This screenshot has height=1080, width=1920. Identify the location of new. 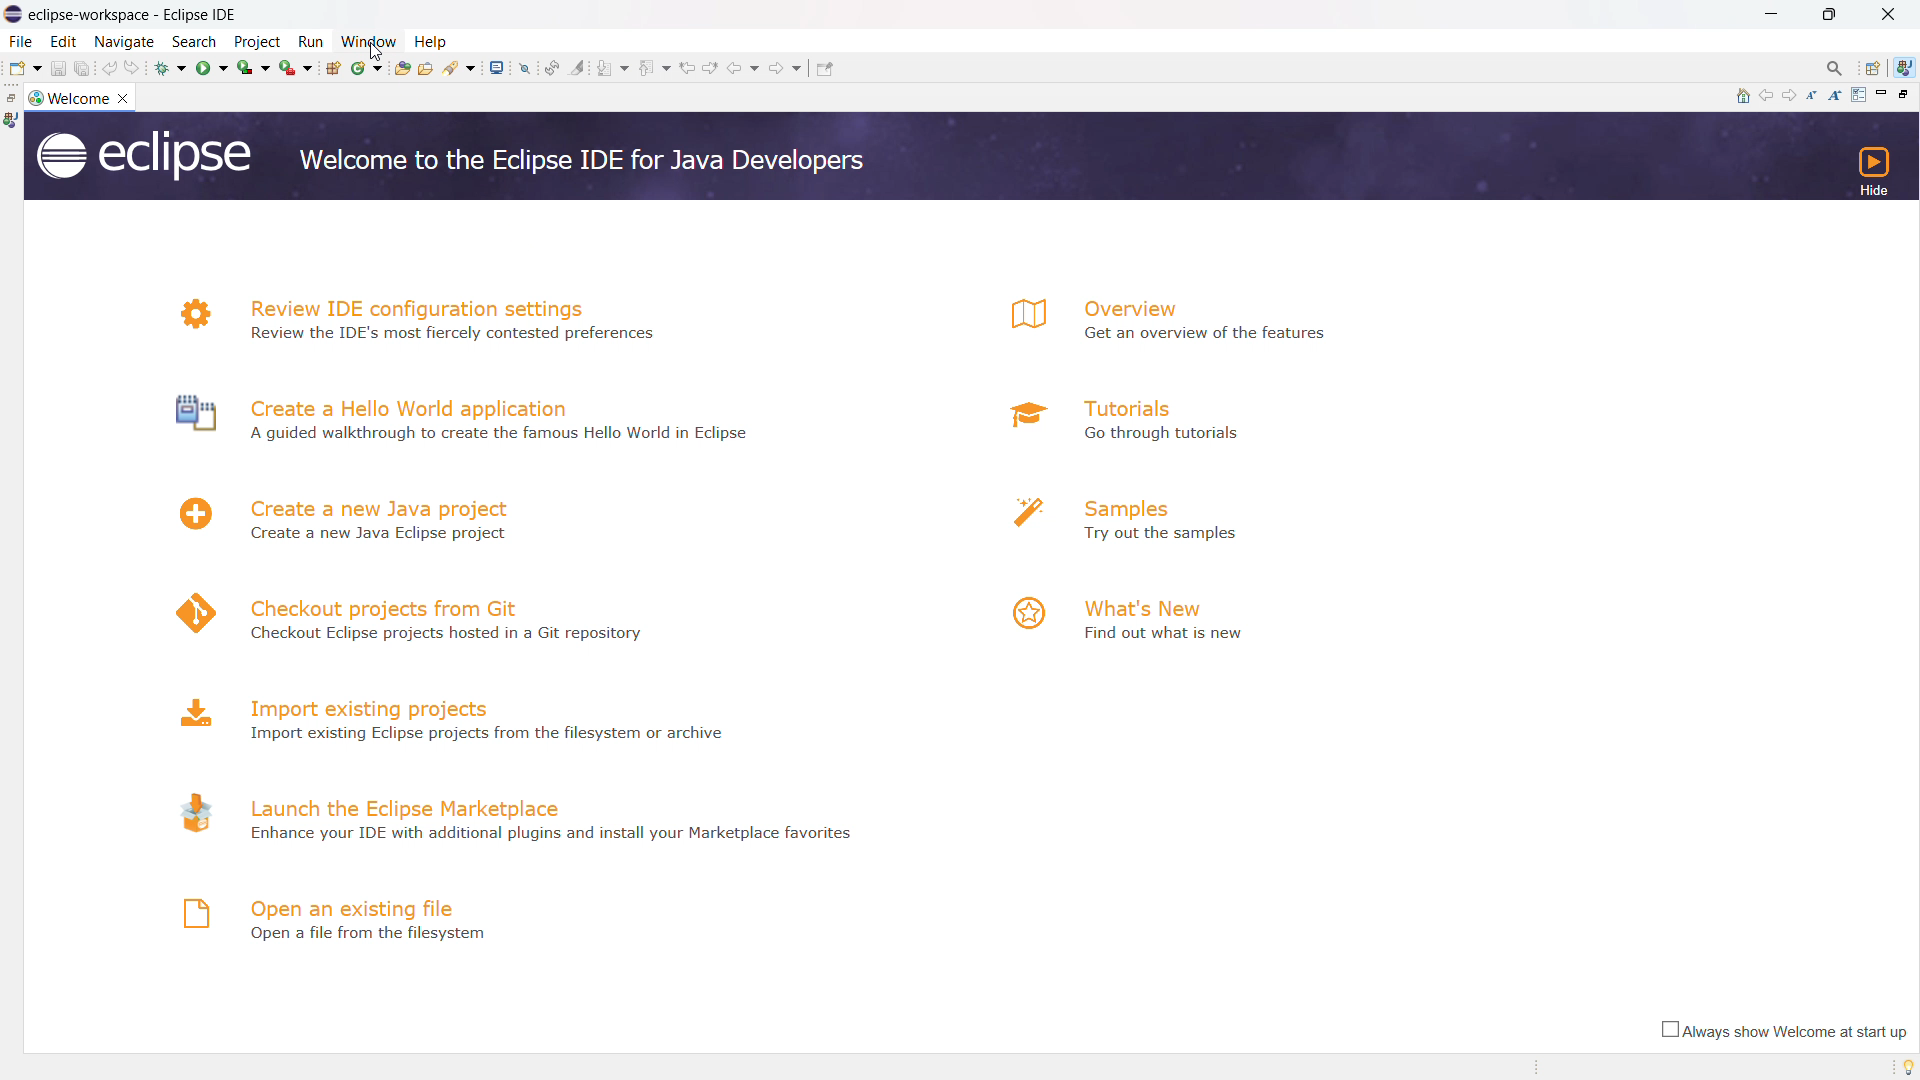
(24, 68).